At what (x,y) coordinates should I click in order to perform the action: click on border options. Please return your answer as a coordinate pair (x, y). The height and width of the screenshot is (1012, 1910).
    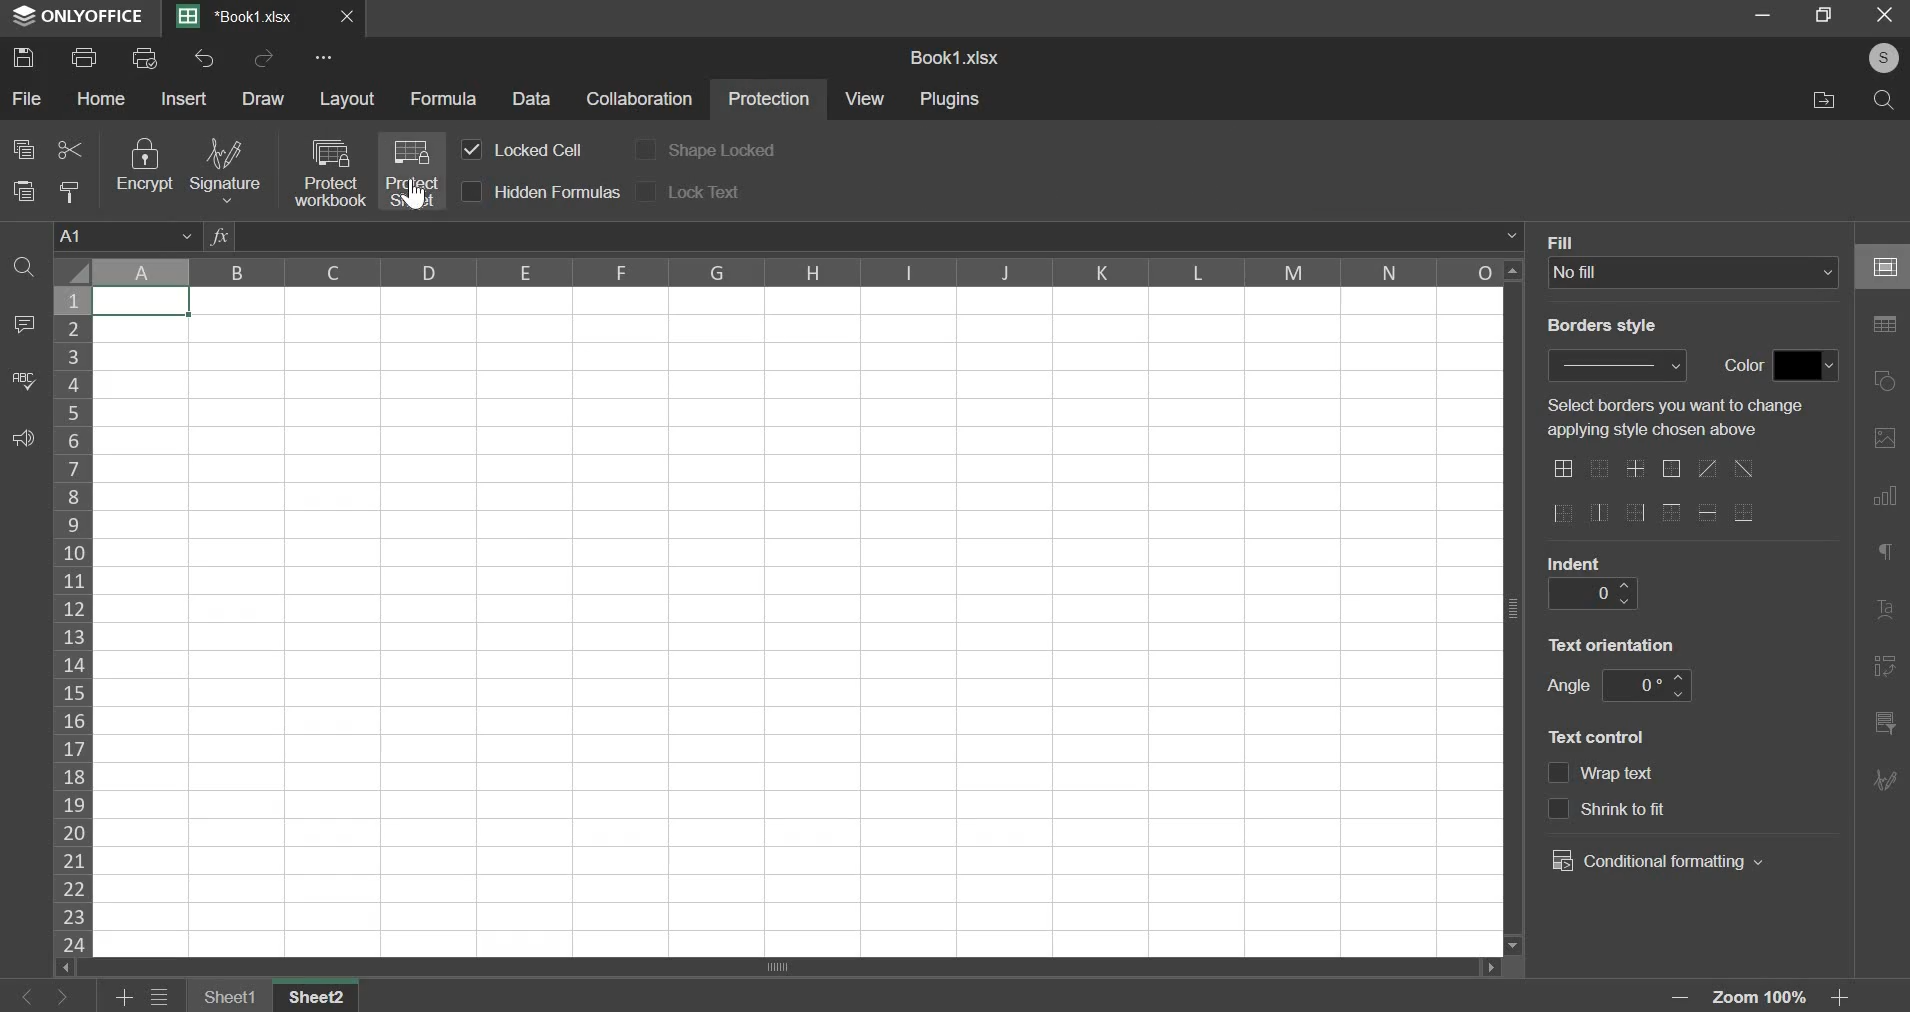
    Looking at the image, I should click on (1562, 514).